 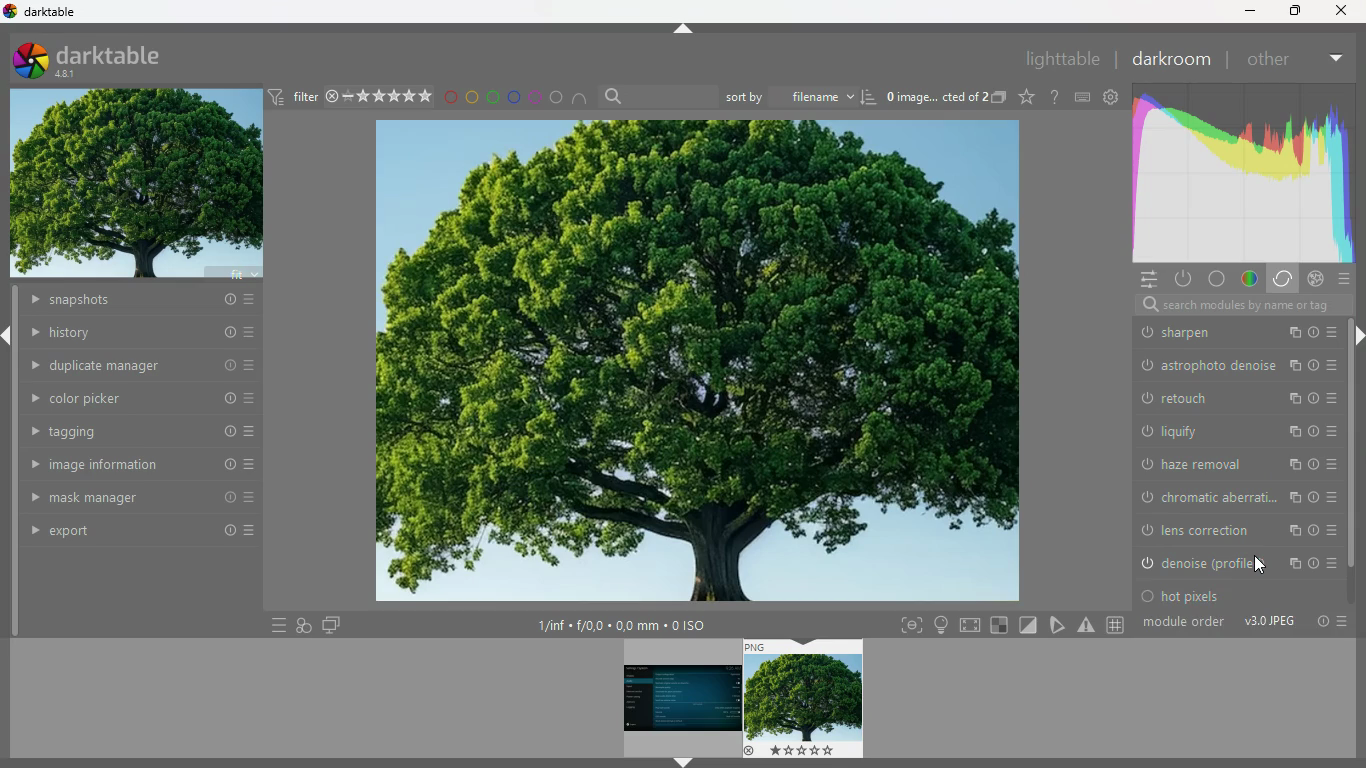 I want to click on local contrast, so click(x=1220, y=329).